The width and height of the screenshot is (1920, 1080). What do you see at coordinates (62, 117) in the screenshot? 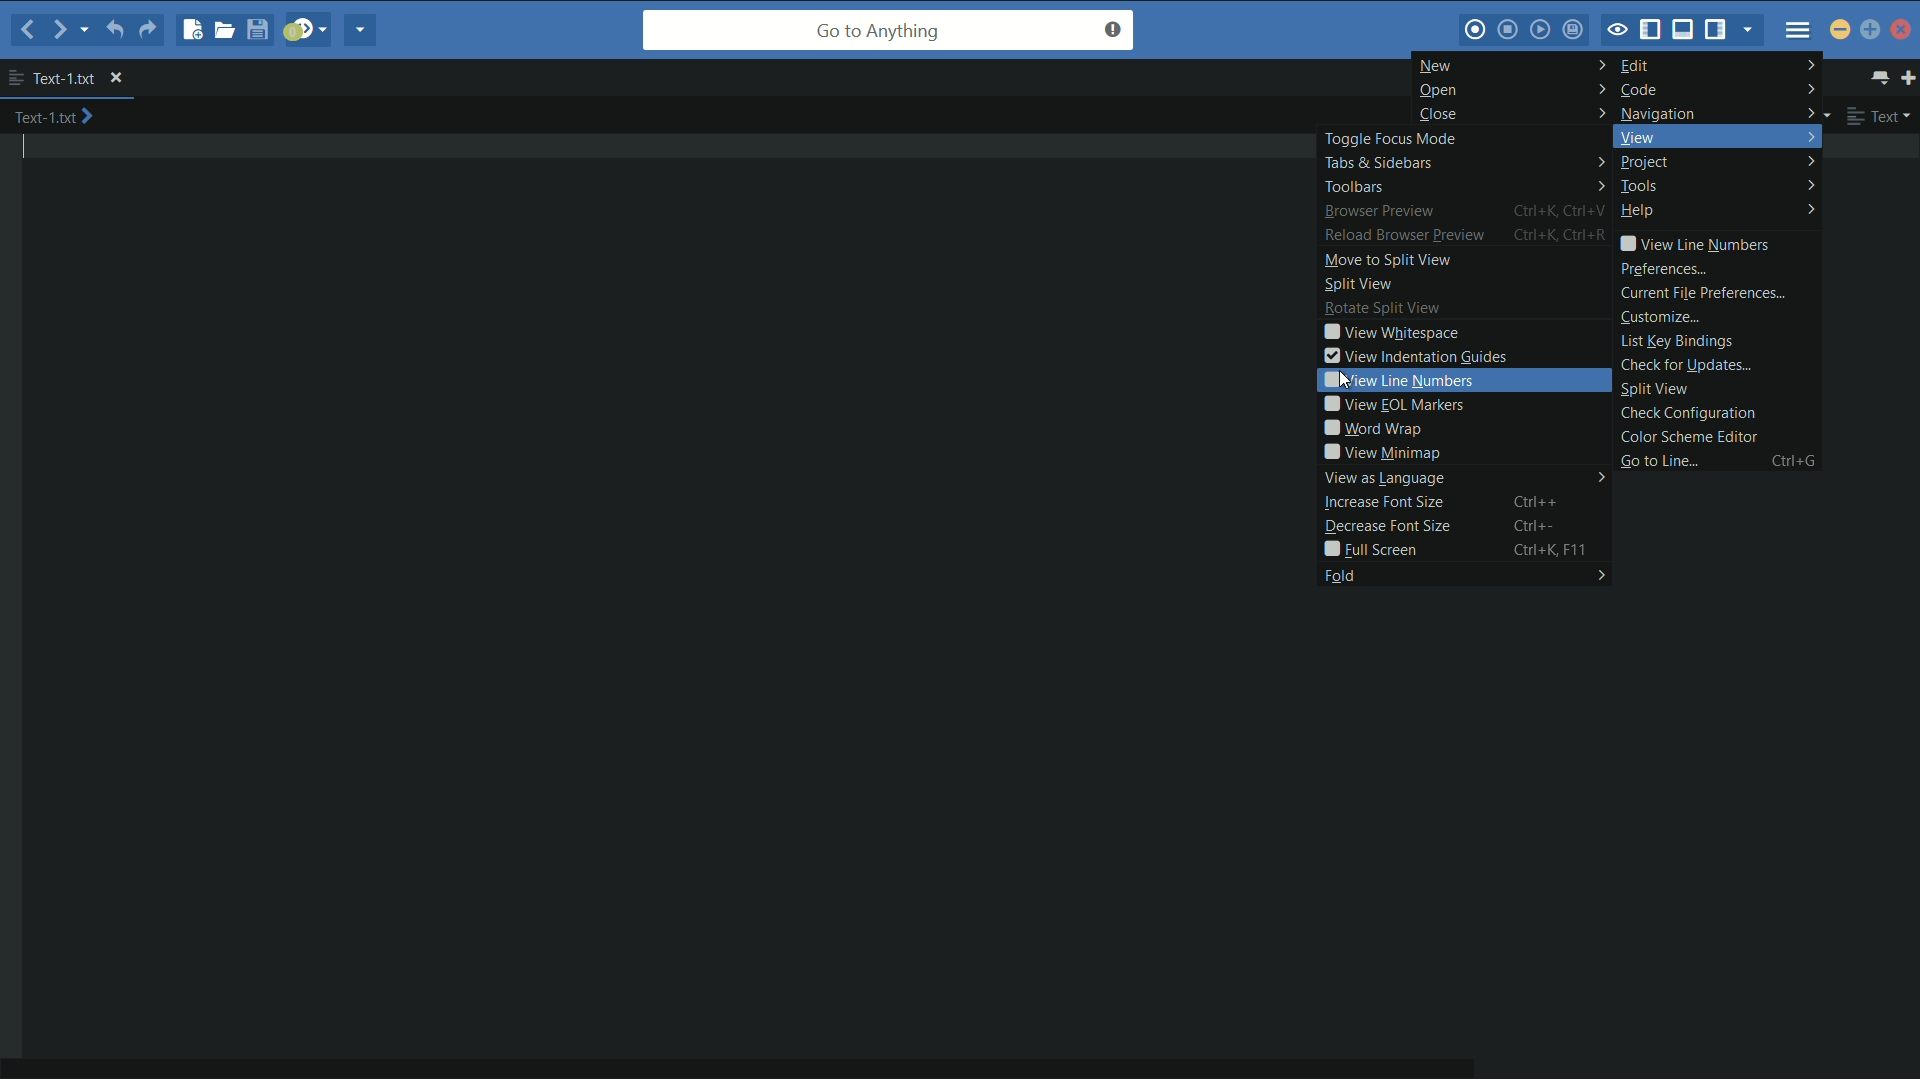
I see `text-1.txt` at bounding box center [62, 117].